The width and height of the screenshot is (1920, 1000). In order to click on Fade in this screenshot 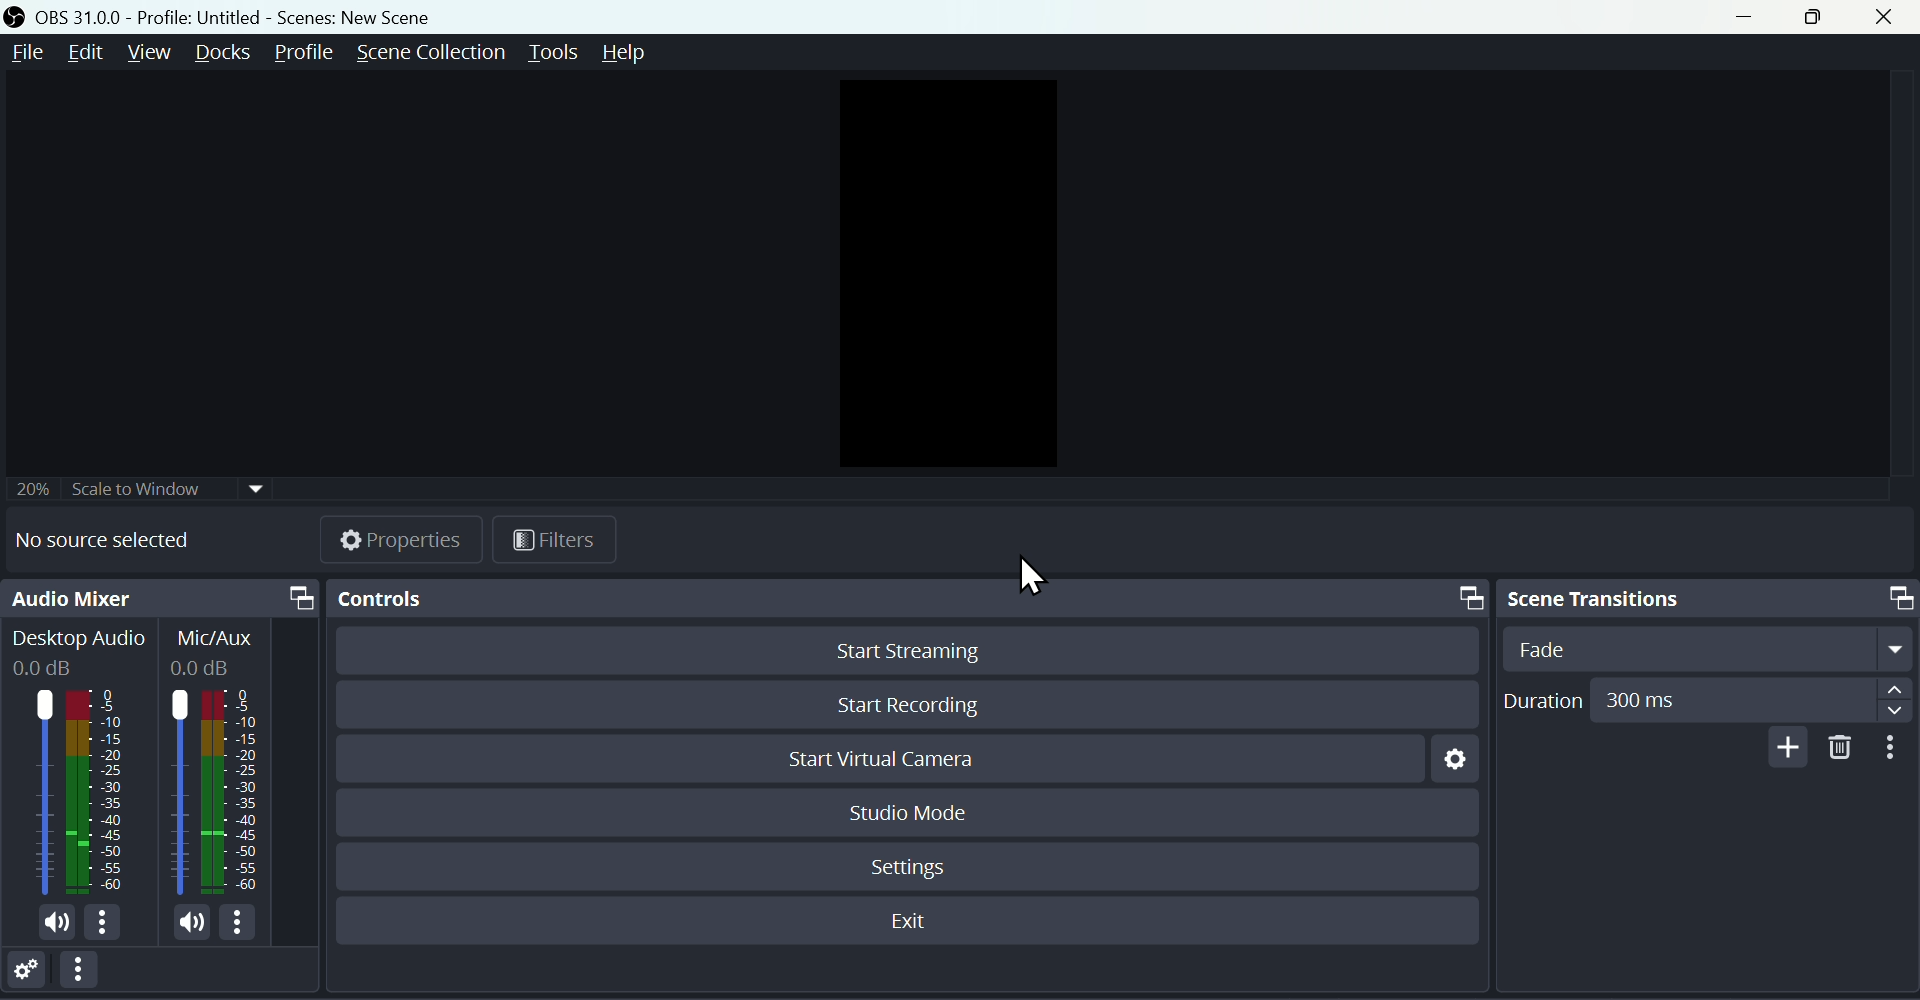, I will do `click(1702, 648)`.